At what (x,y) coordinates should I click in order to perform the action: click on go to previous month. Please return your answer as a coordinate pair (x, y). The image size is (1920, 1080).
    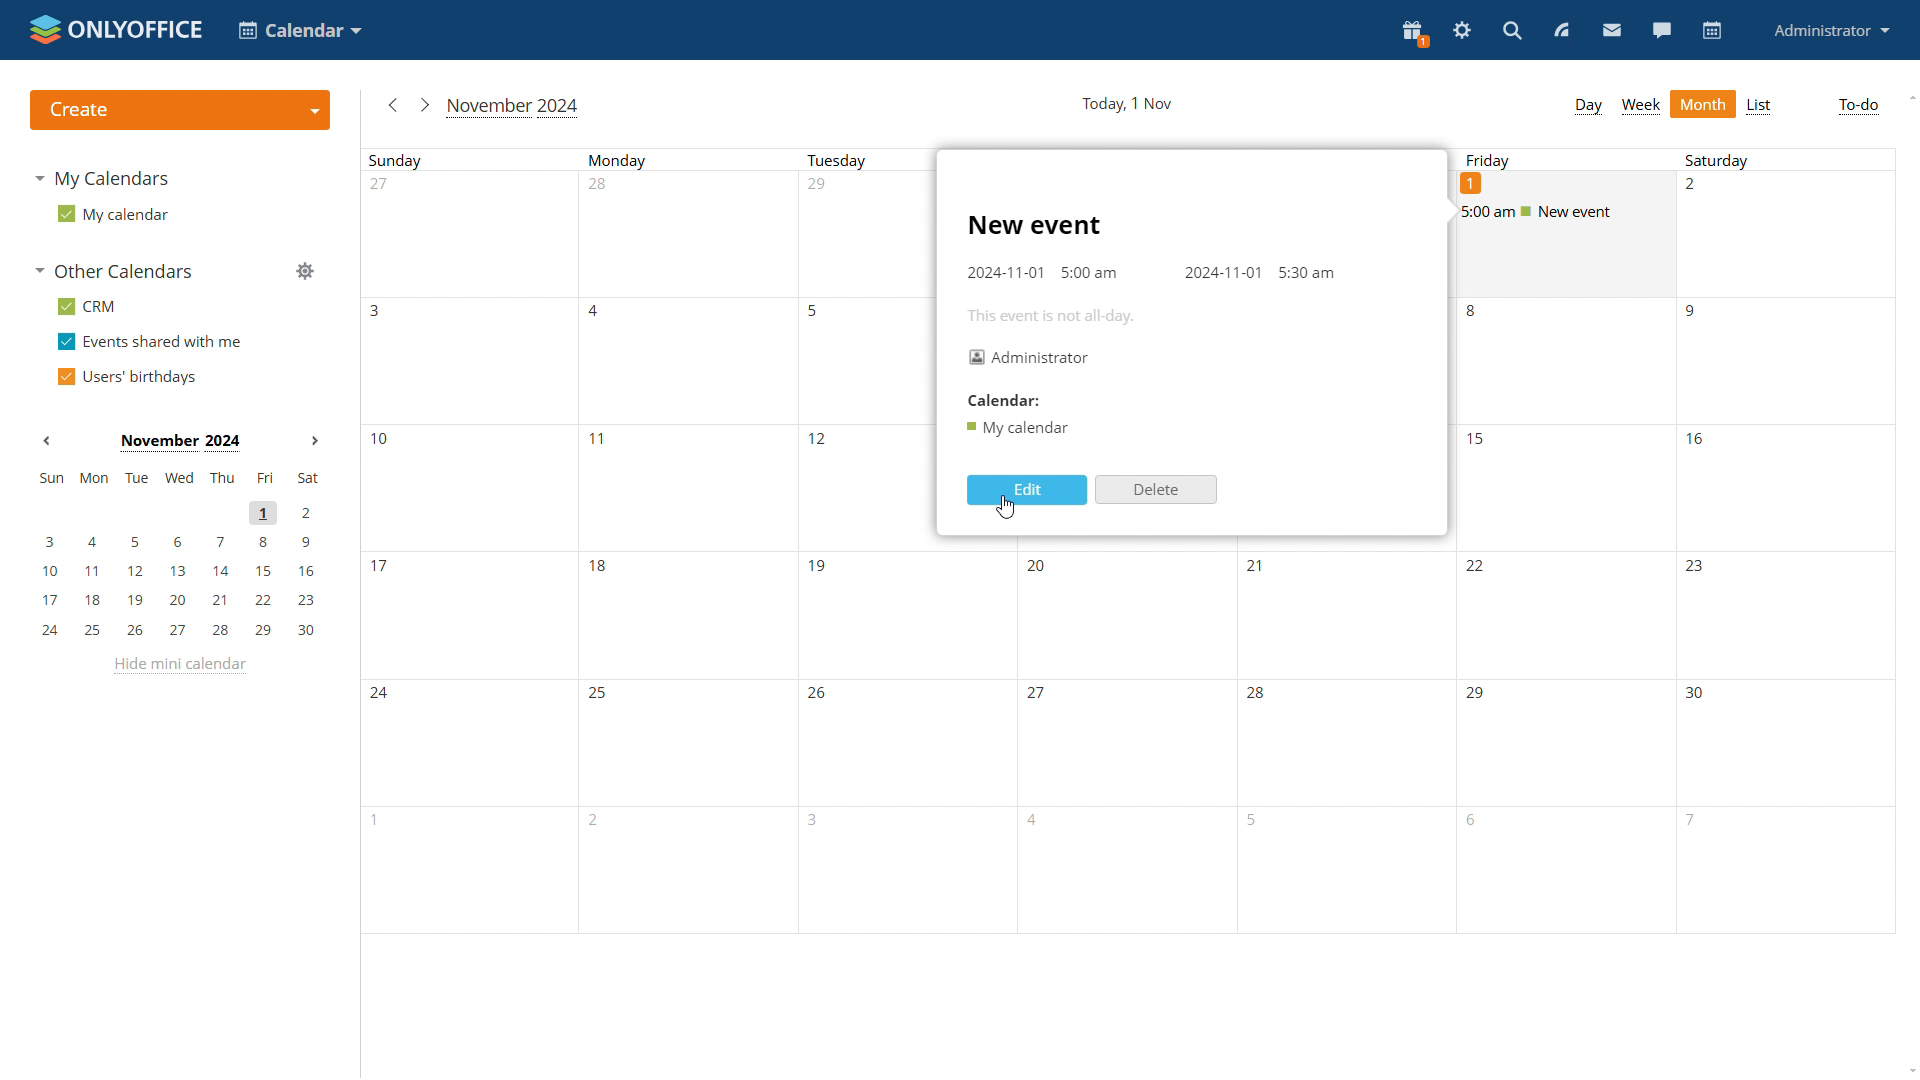
    Looking at the image, I should click on (392, 105).